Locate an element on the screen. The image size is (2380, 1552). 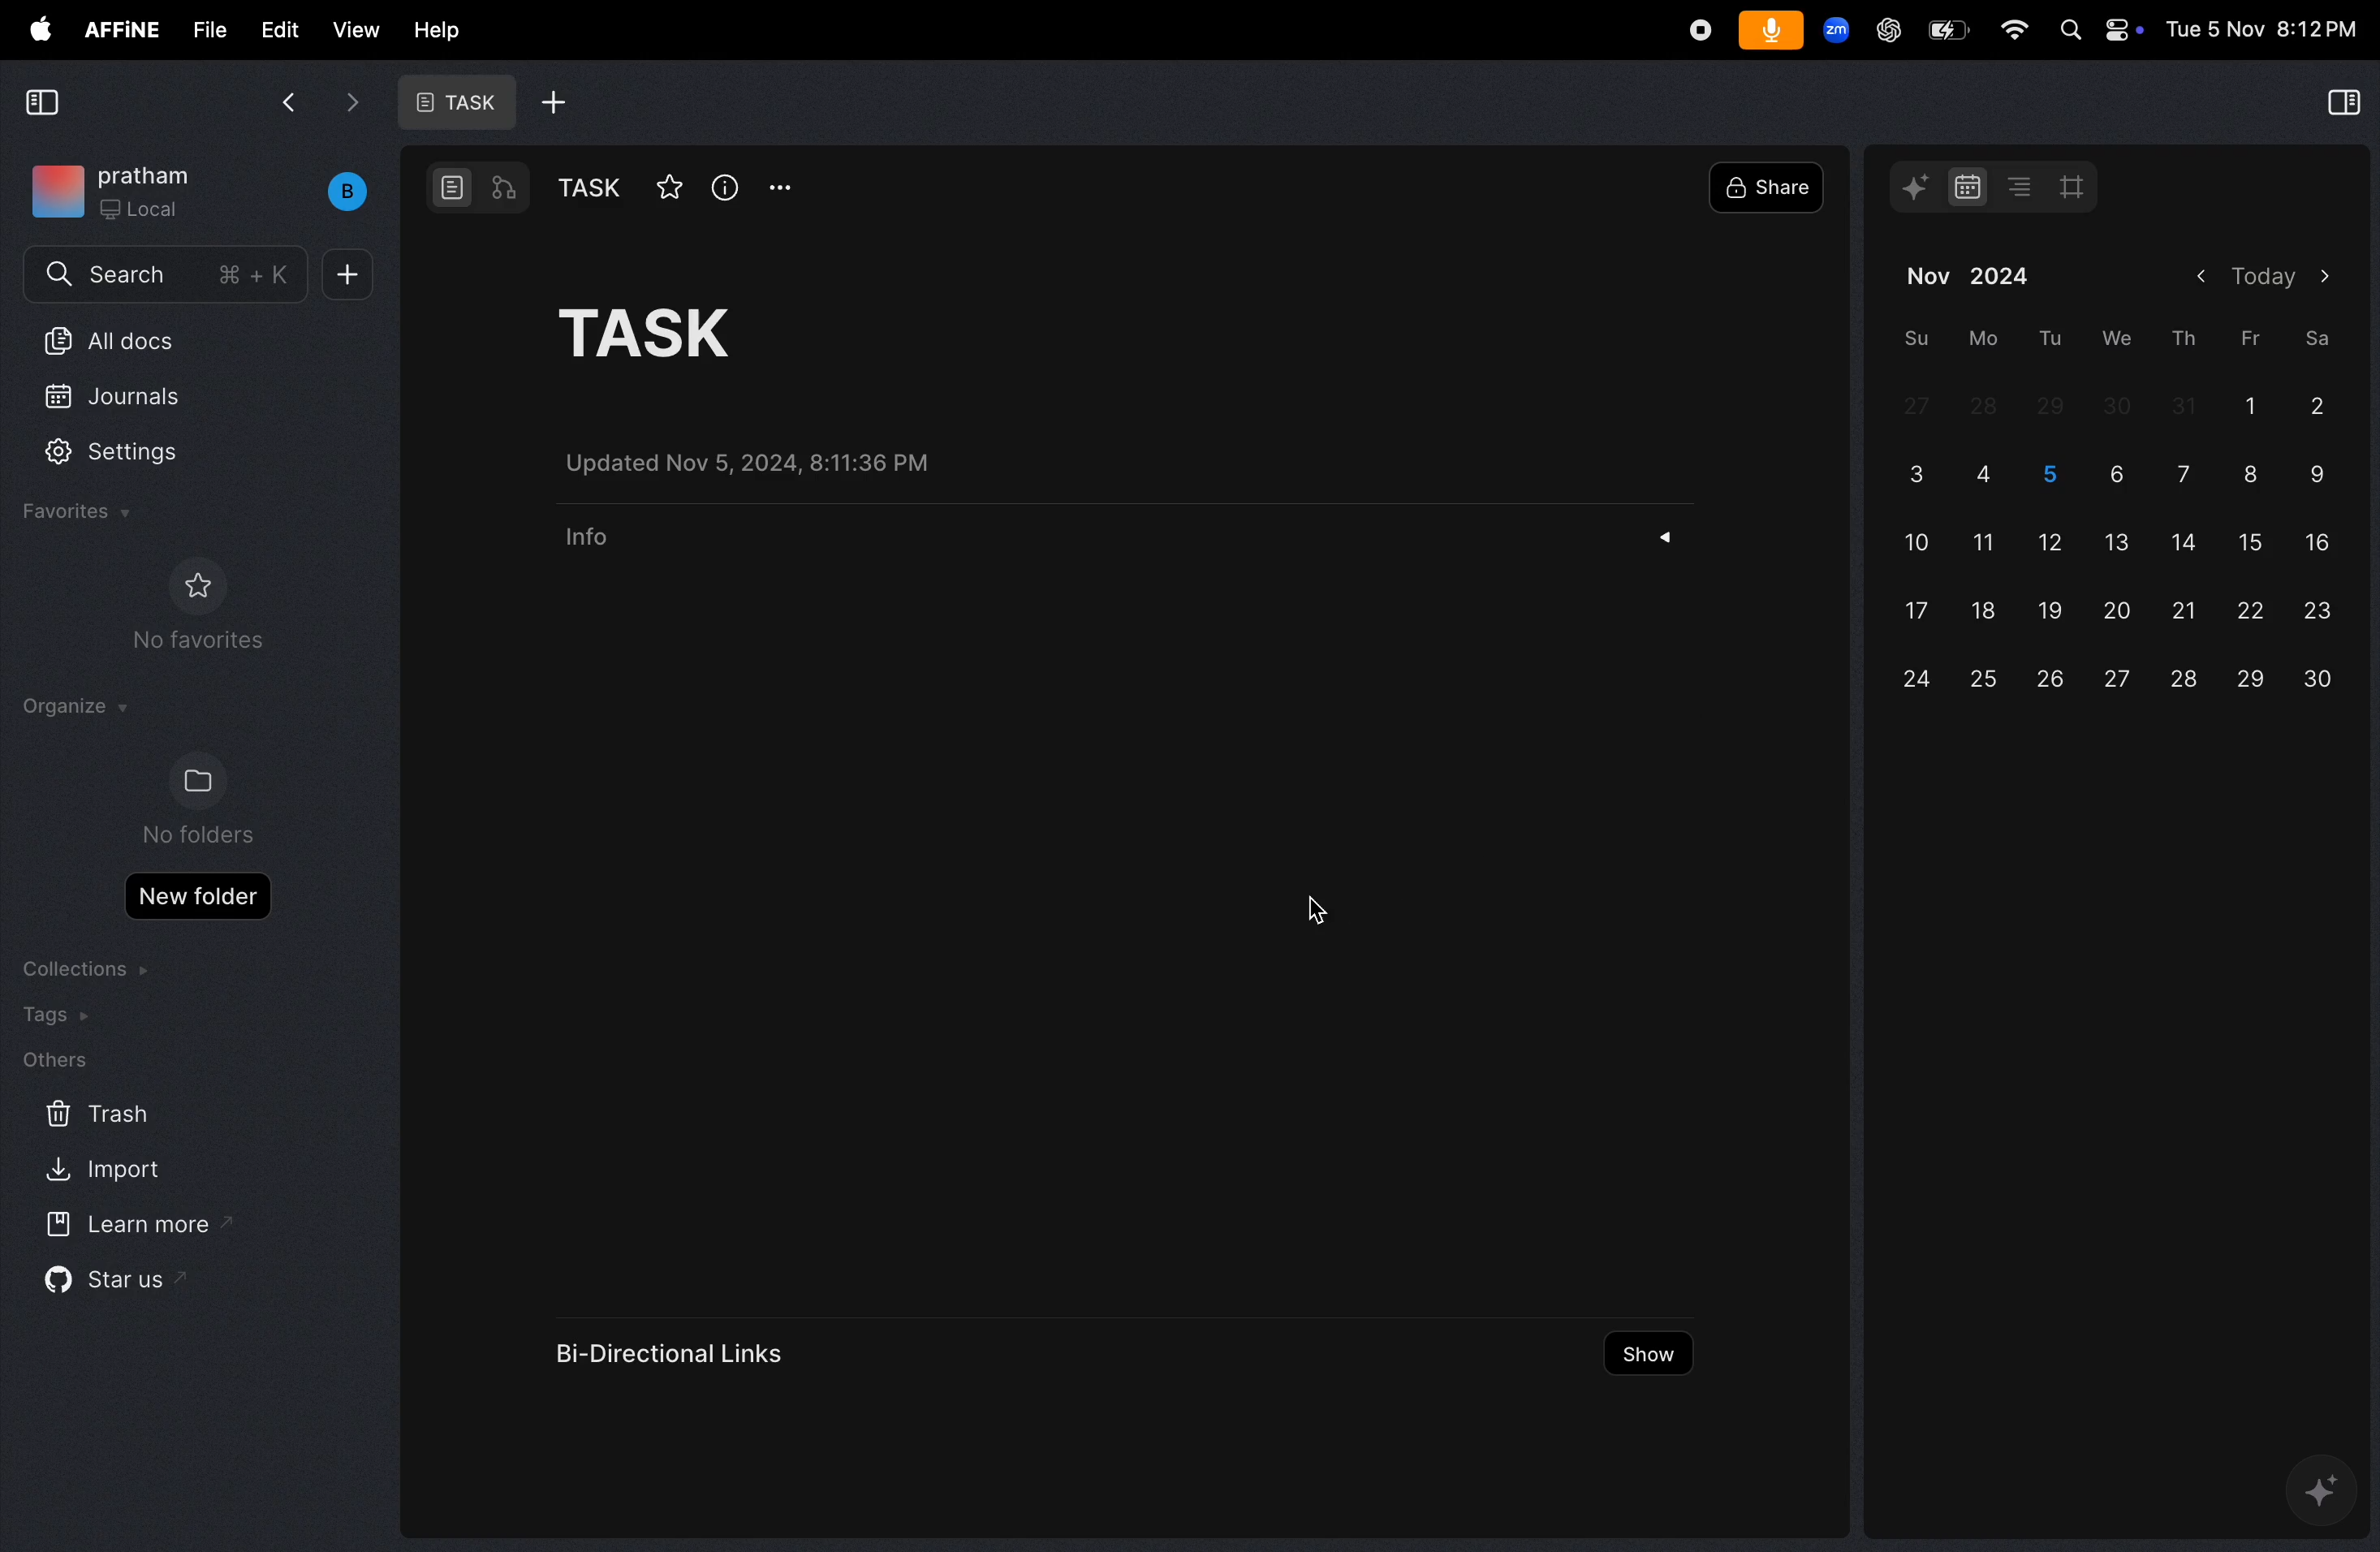
star us is located at coordinates (108, 1285).